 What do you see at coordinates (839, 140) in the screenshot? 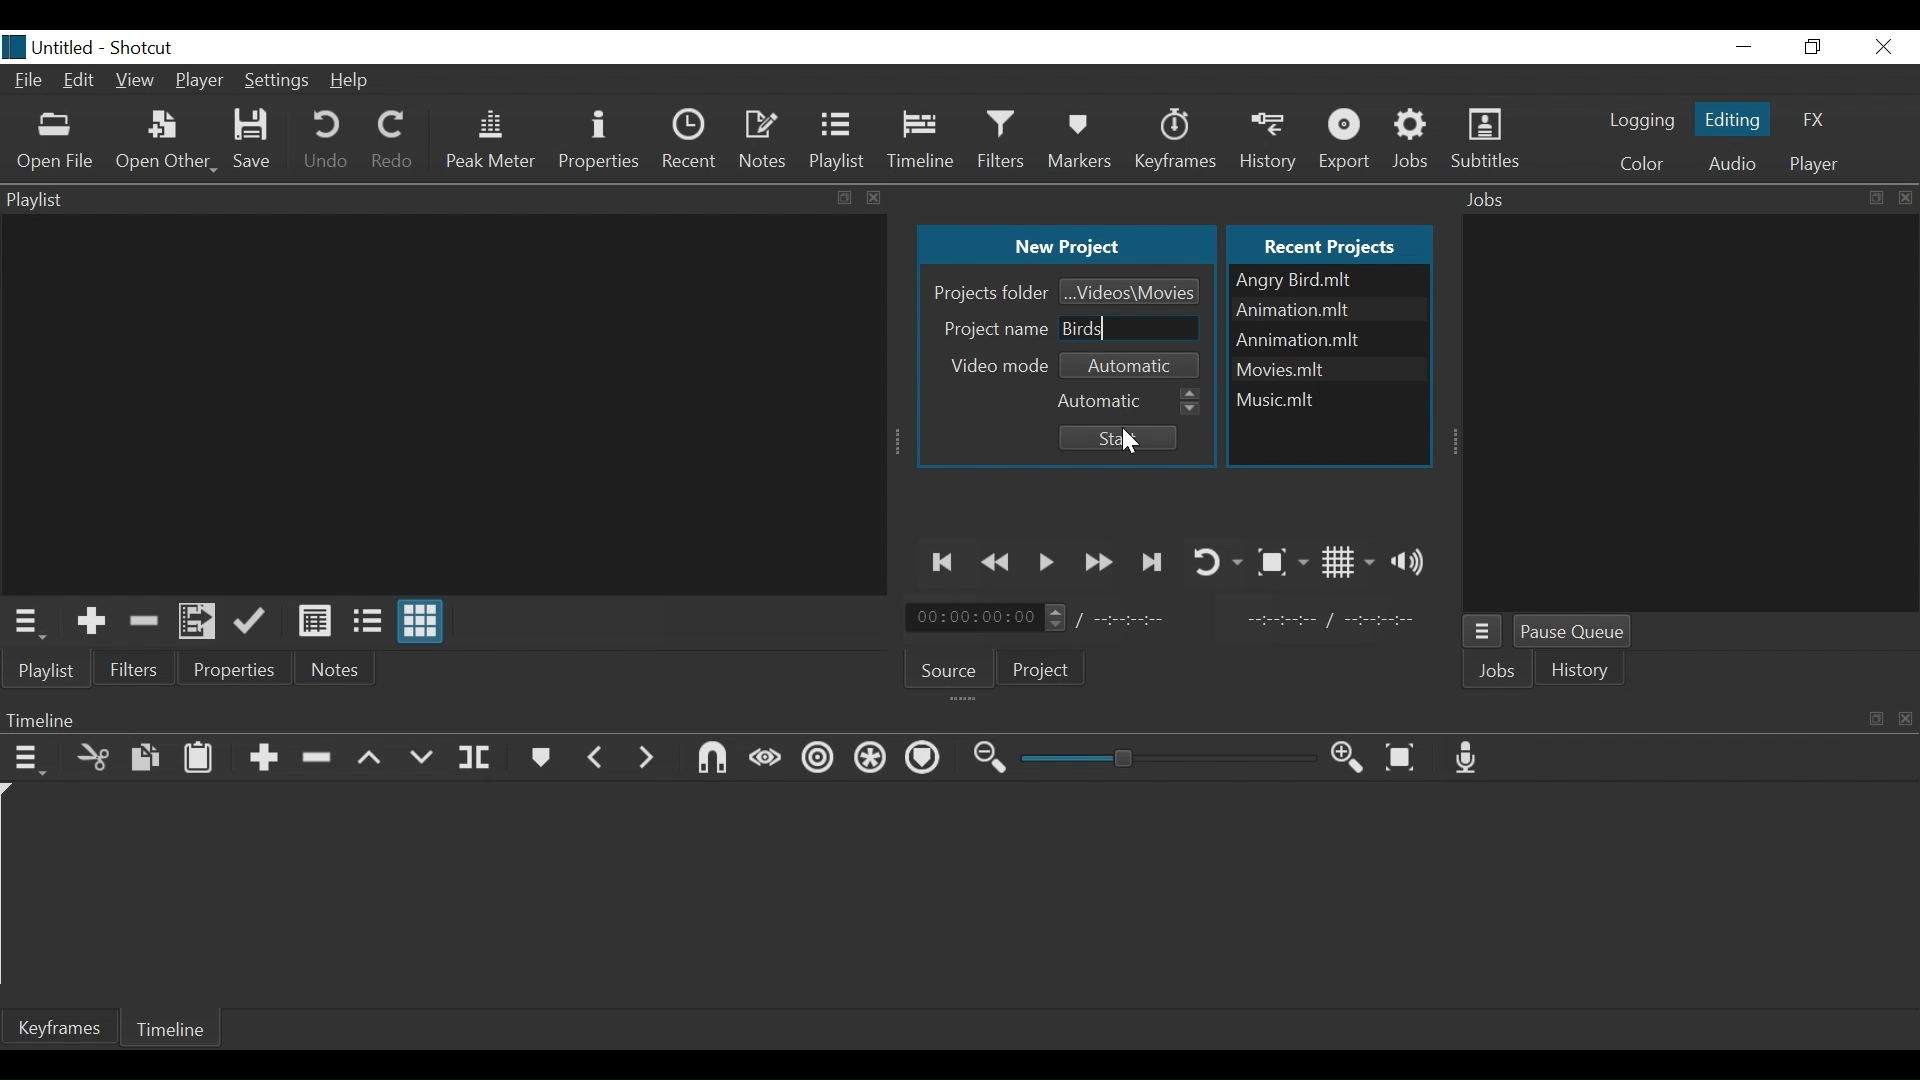
I see `Playlist` at bounding box center [839, 140].